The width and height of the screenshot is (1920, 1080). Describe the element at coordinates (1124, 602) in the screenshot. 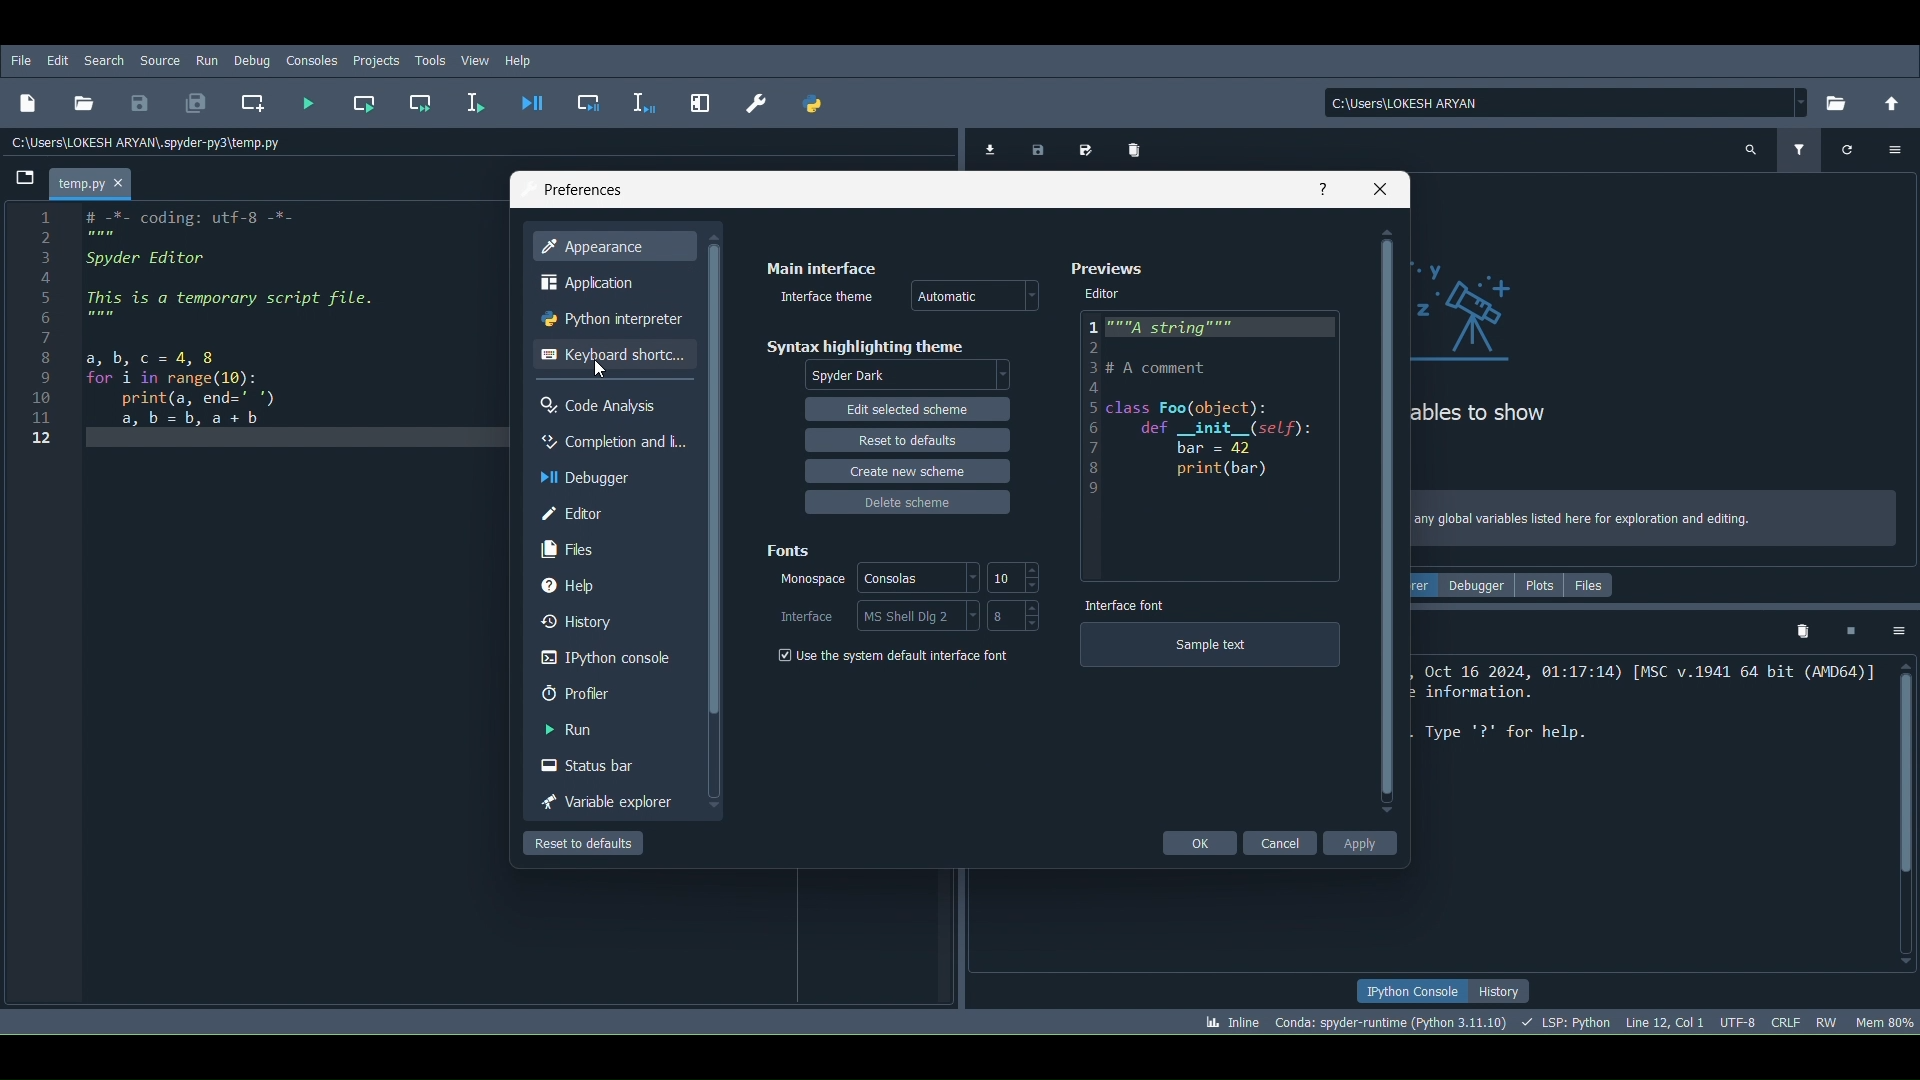

I see `Interface font` at that location.